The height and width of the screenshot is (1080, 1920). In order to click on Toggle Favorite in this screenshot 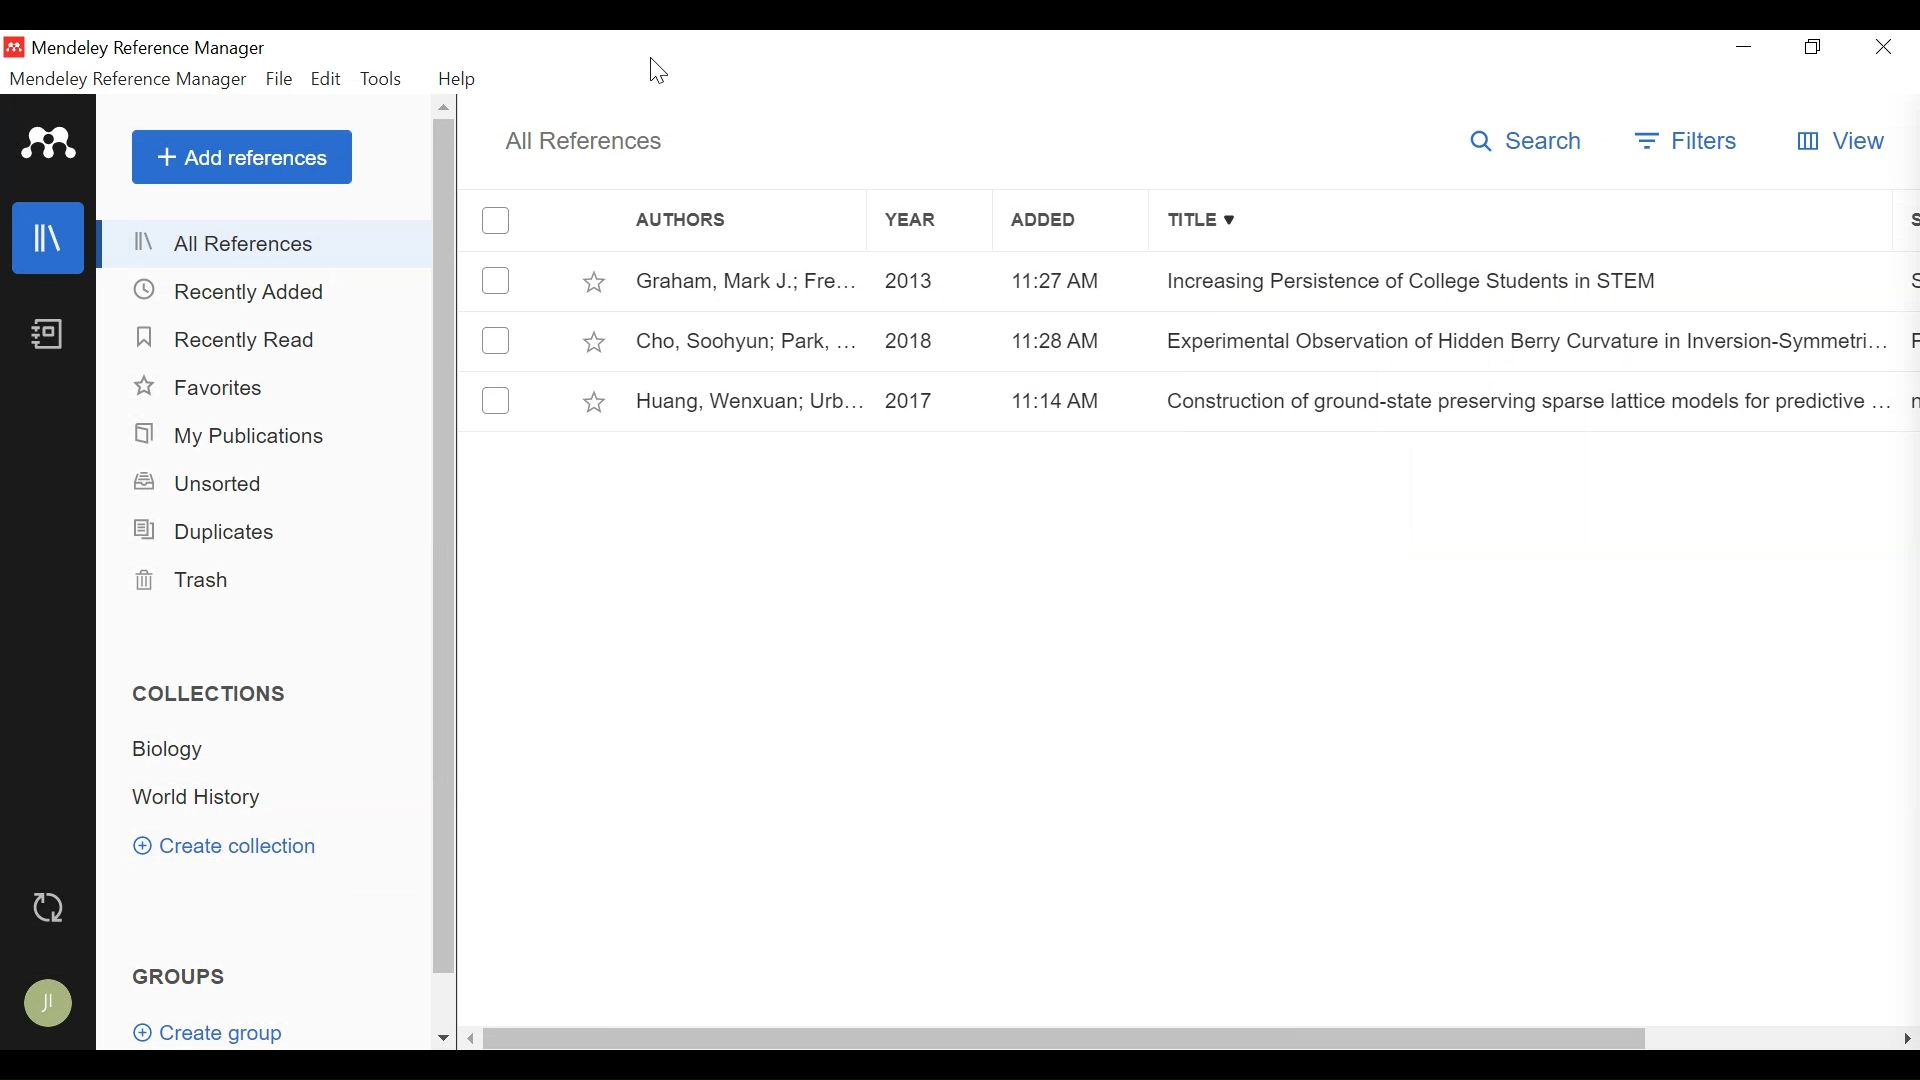, I will do `click(592, 282)`.